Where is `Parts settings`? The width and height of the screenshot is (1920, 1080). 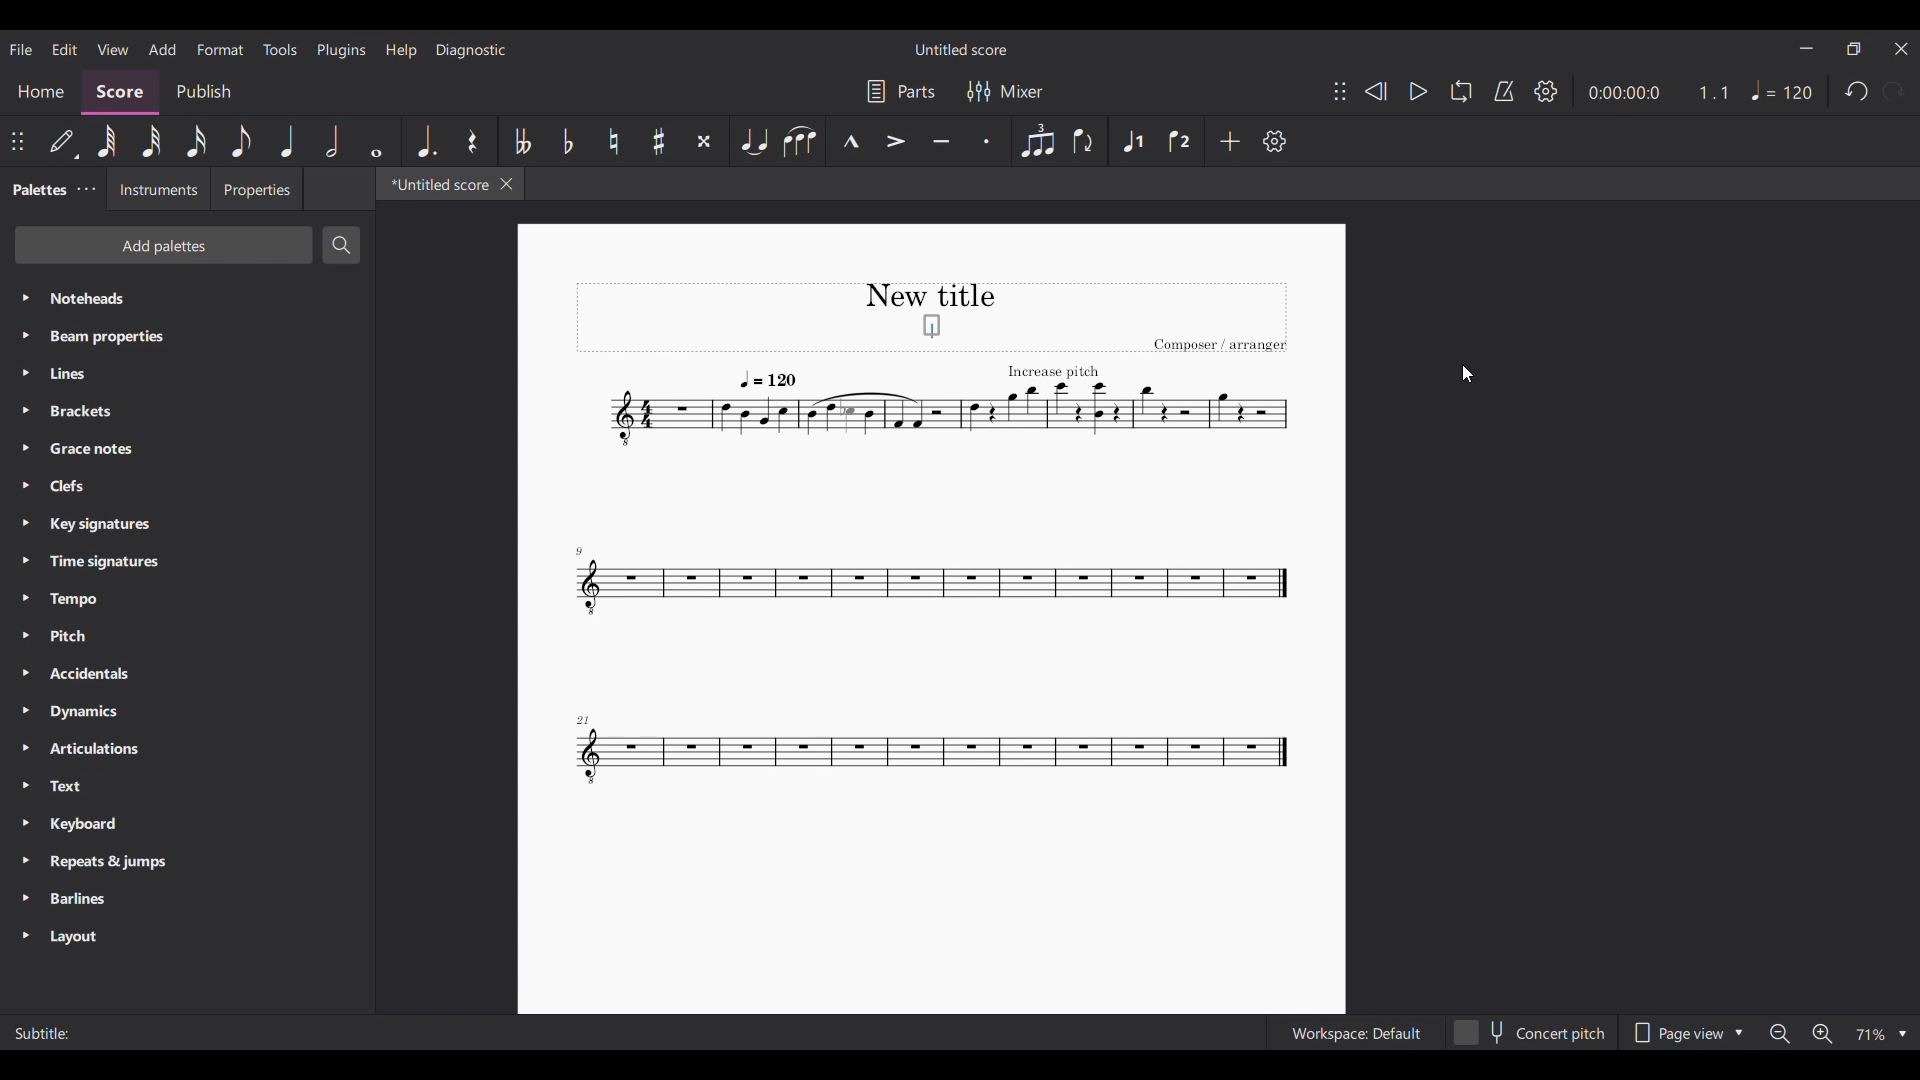 Parts settings is located at coordinates (902, 91).